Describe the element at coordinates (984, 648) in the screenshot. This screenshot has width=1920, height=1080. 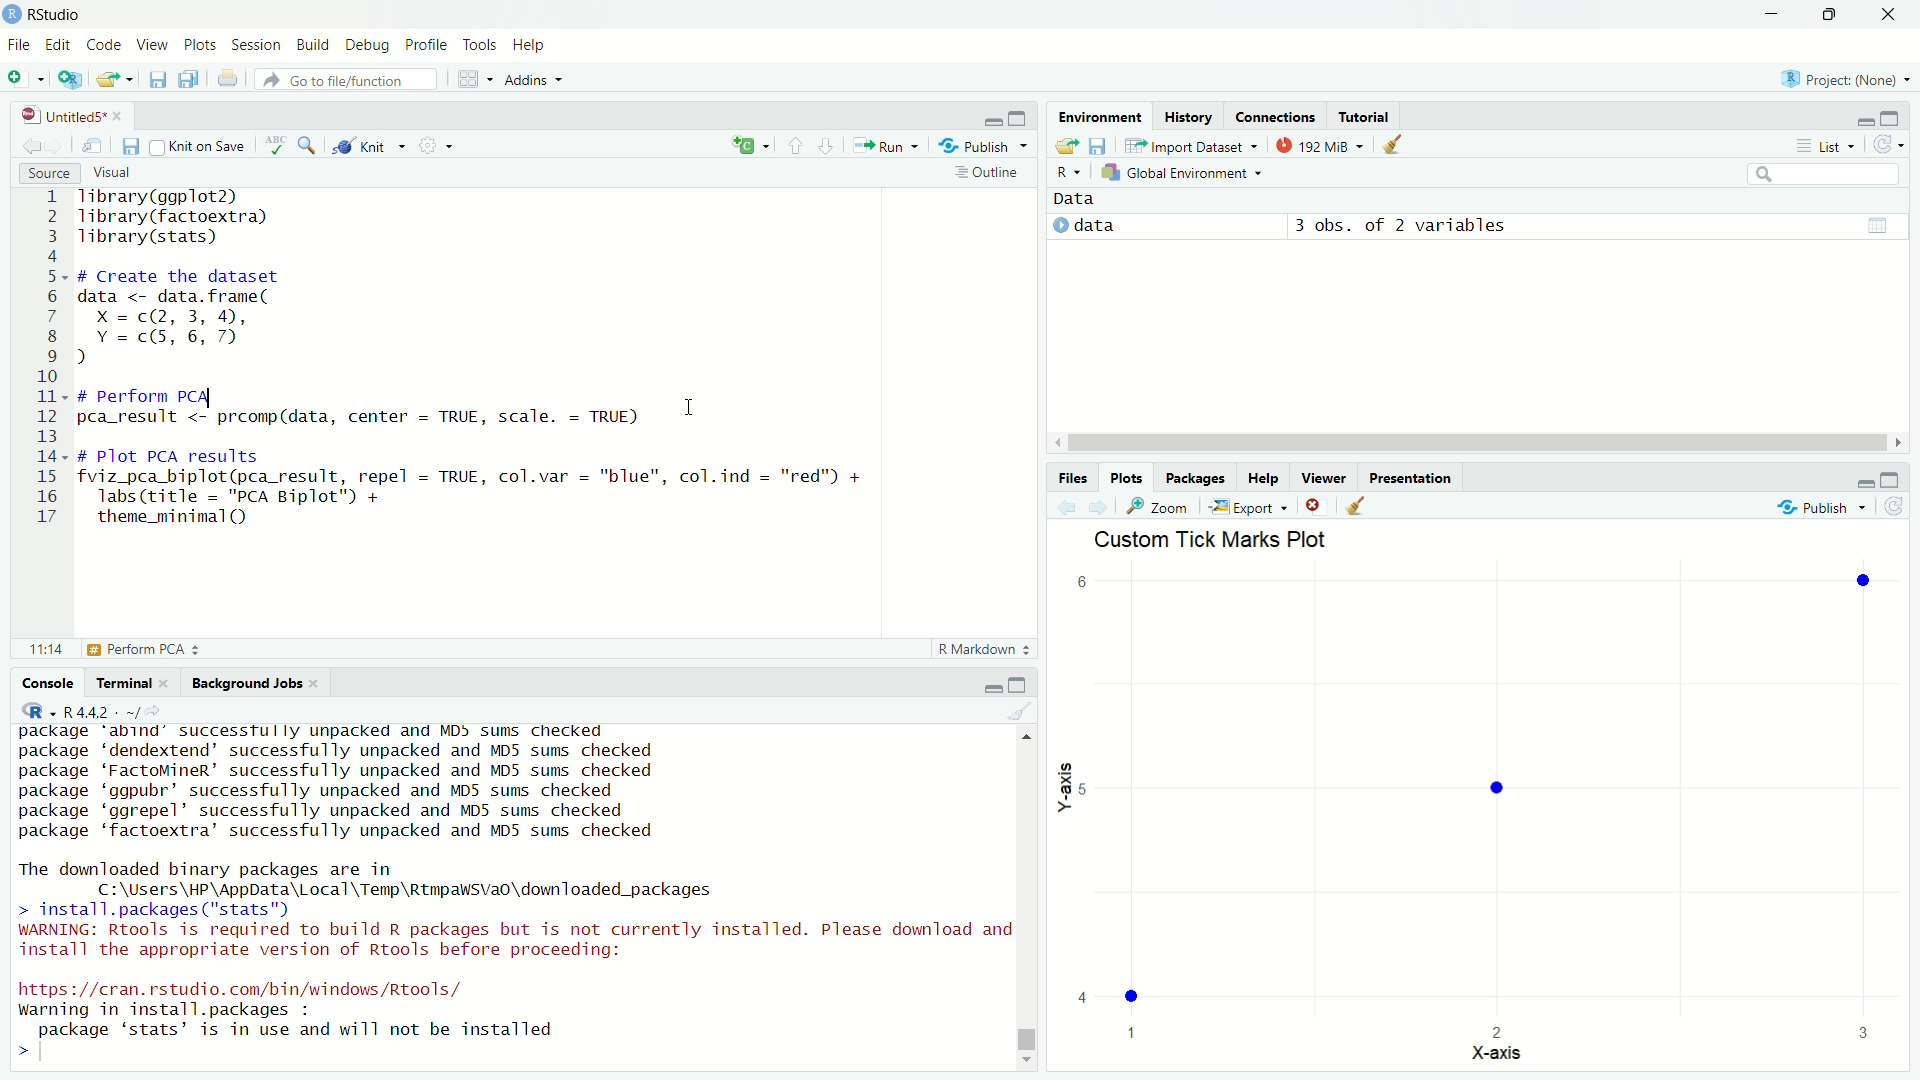
I see `r markdown` at that location.